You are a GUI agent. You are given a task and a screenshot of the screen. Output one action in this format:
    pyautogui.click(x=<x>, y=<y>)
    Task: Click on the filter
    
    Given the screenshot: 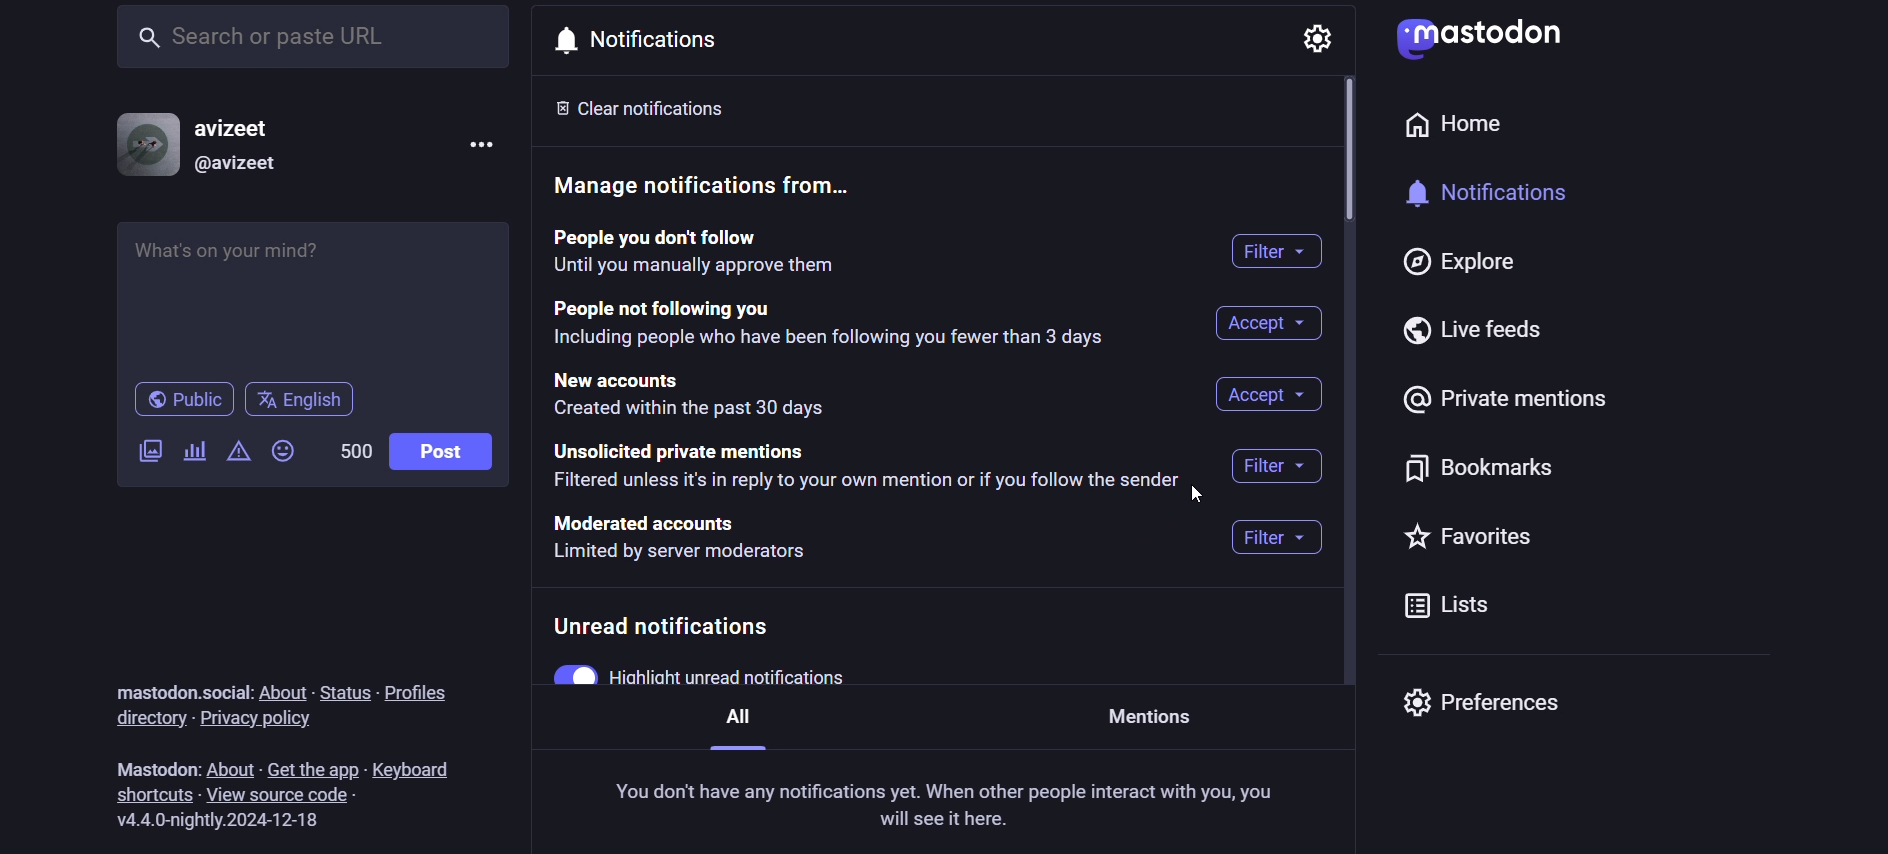 What is the action you would take?
    pyautogui.click(x=1274, y=537)
    